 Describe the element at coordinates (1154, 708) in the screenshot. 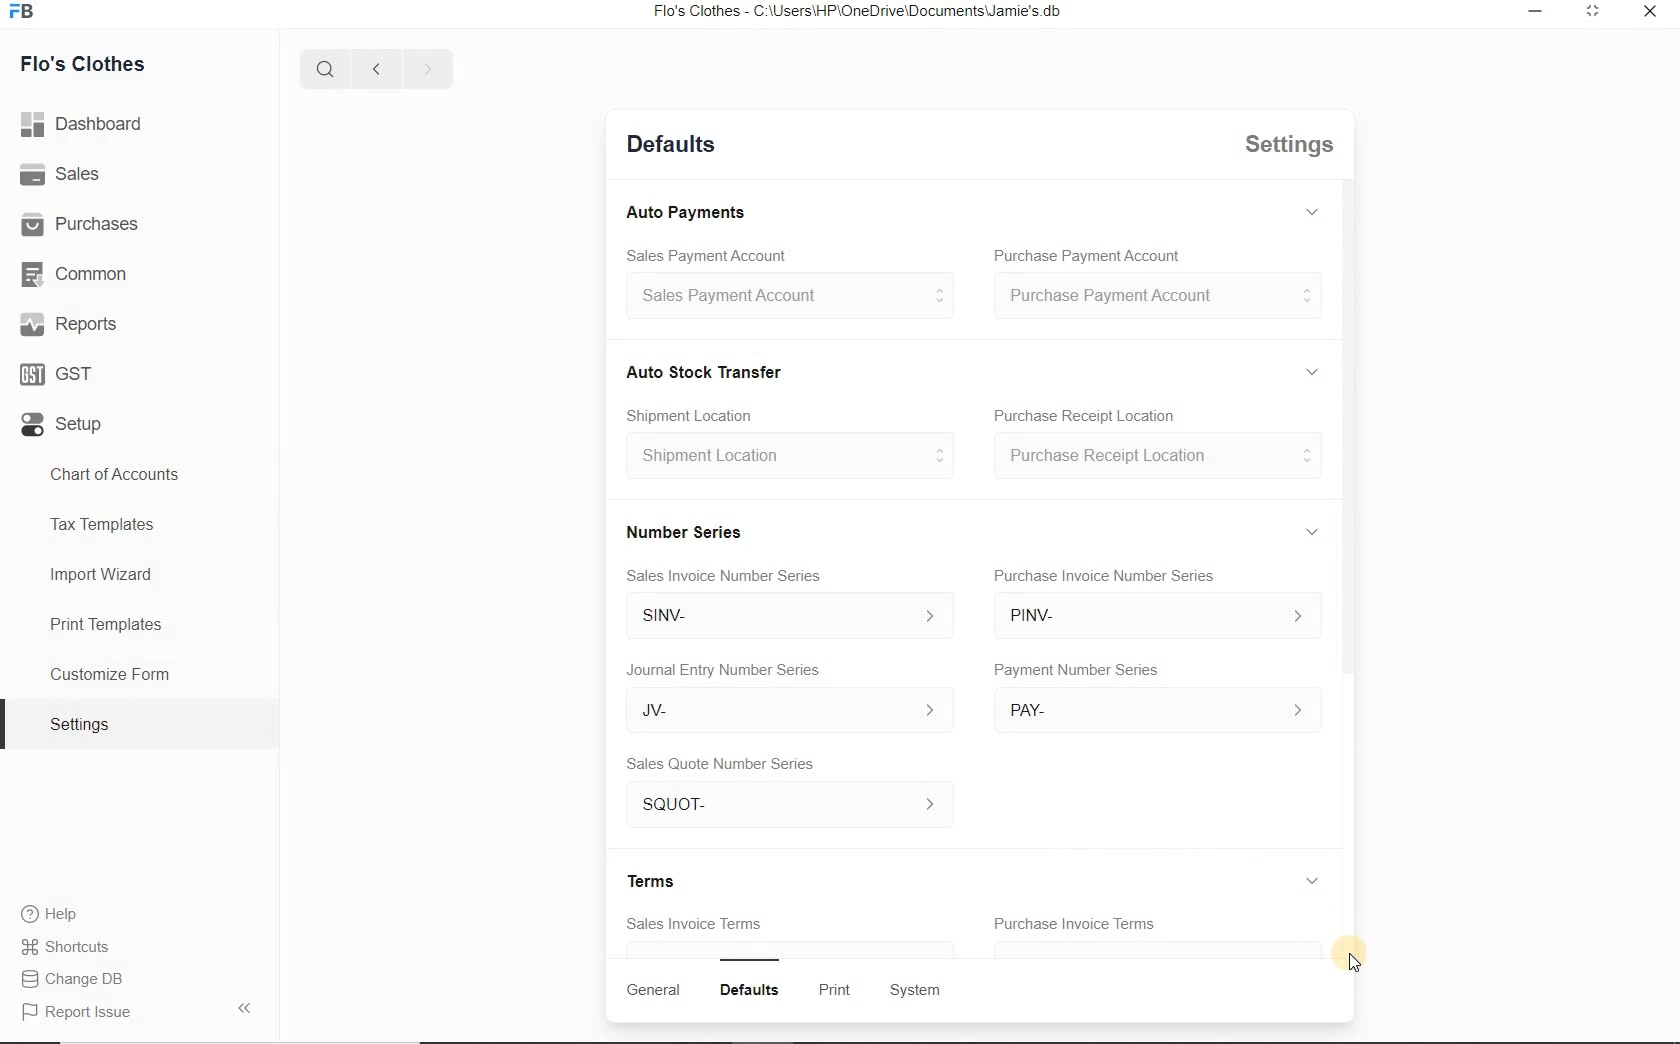

I see `> PAY-` at that location.